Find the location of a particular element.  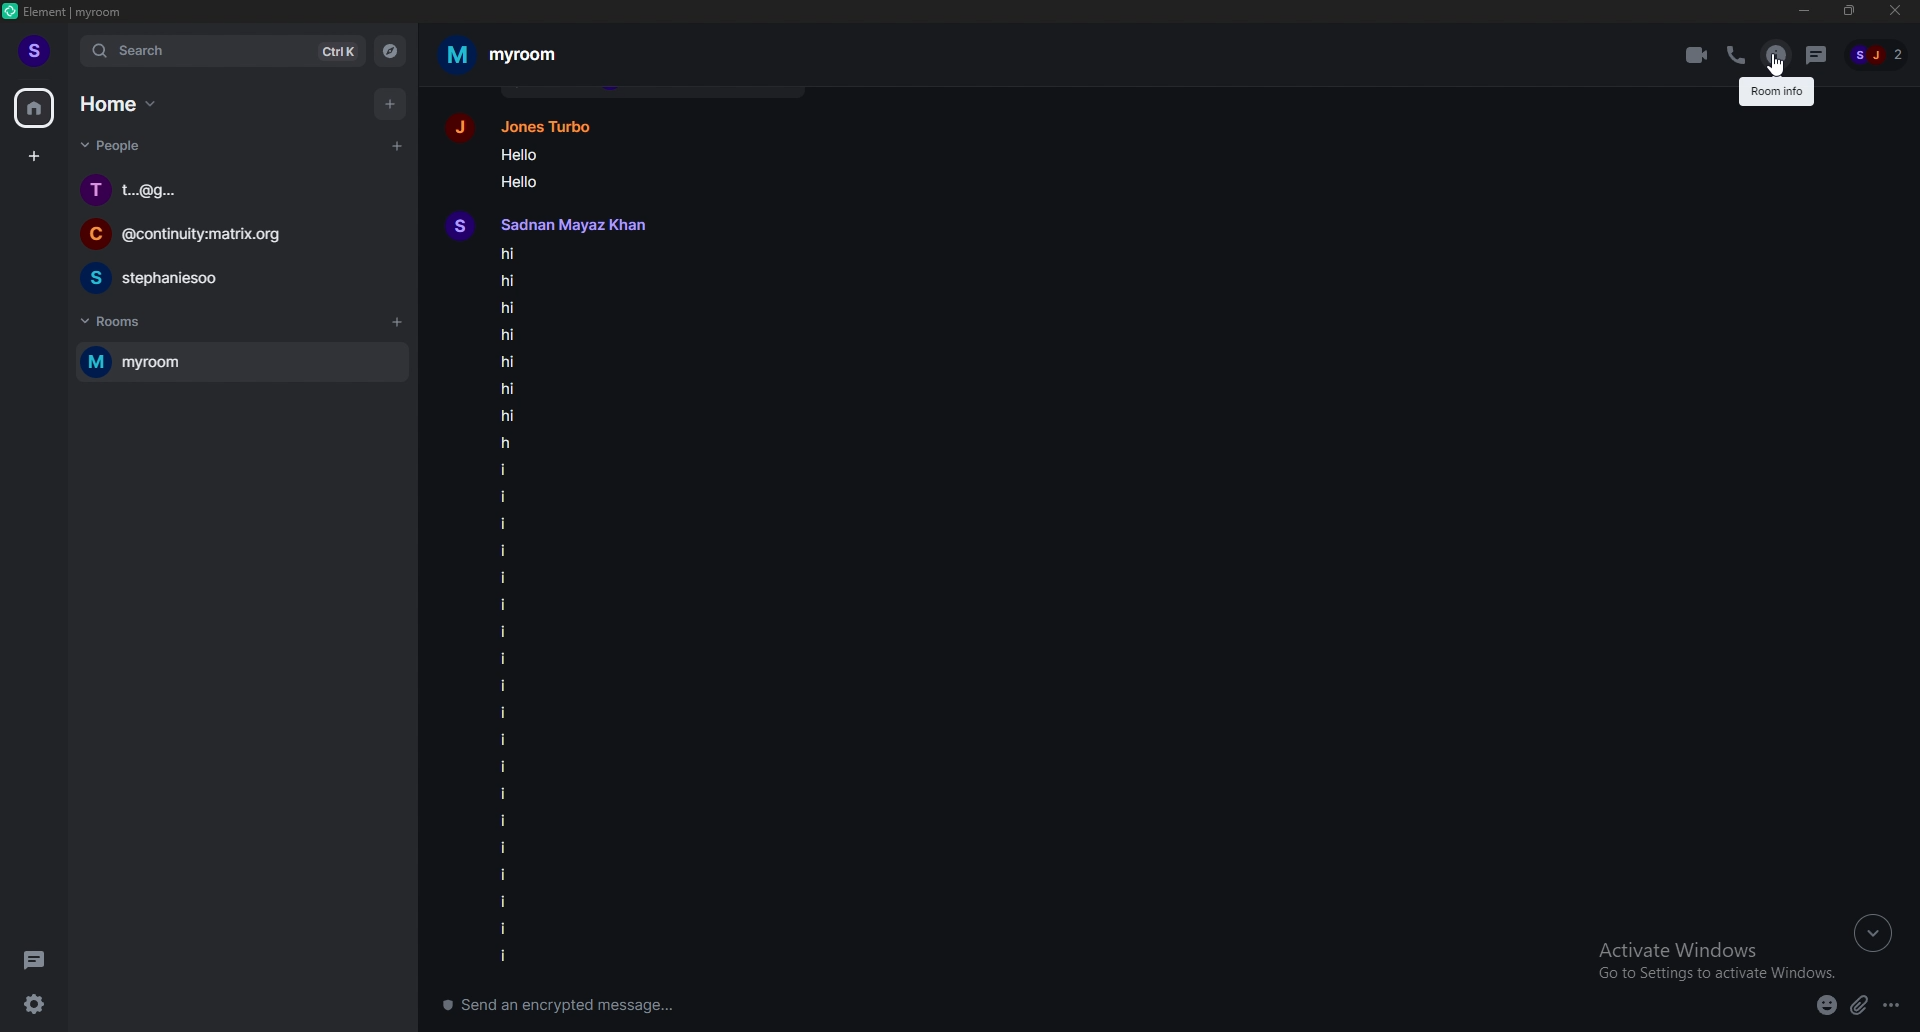

home is located at coordinates (36, 107).